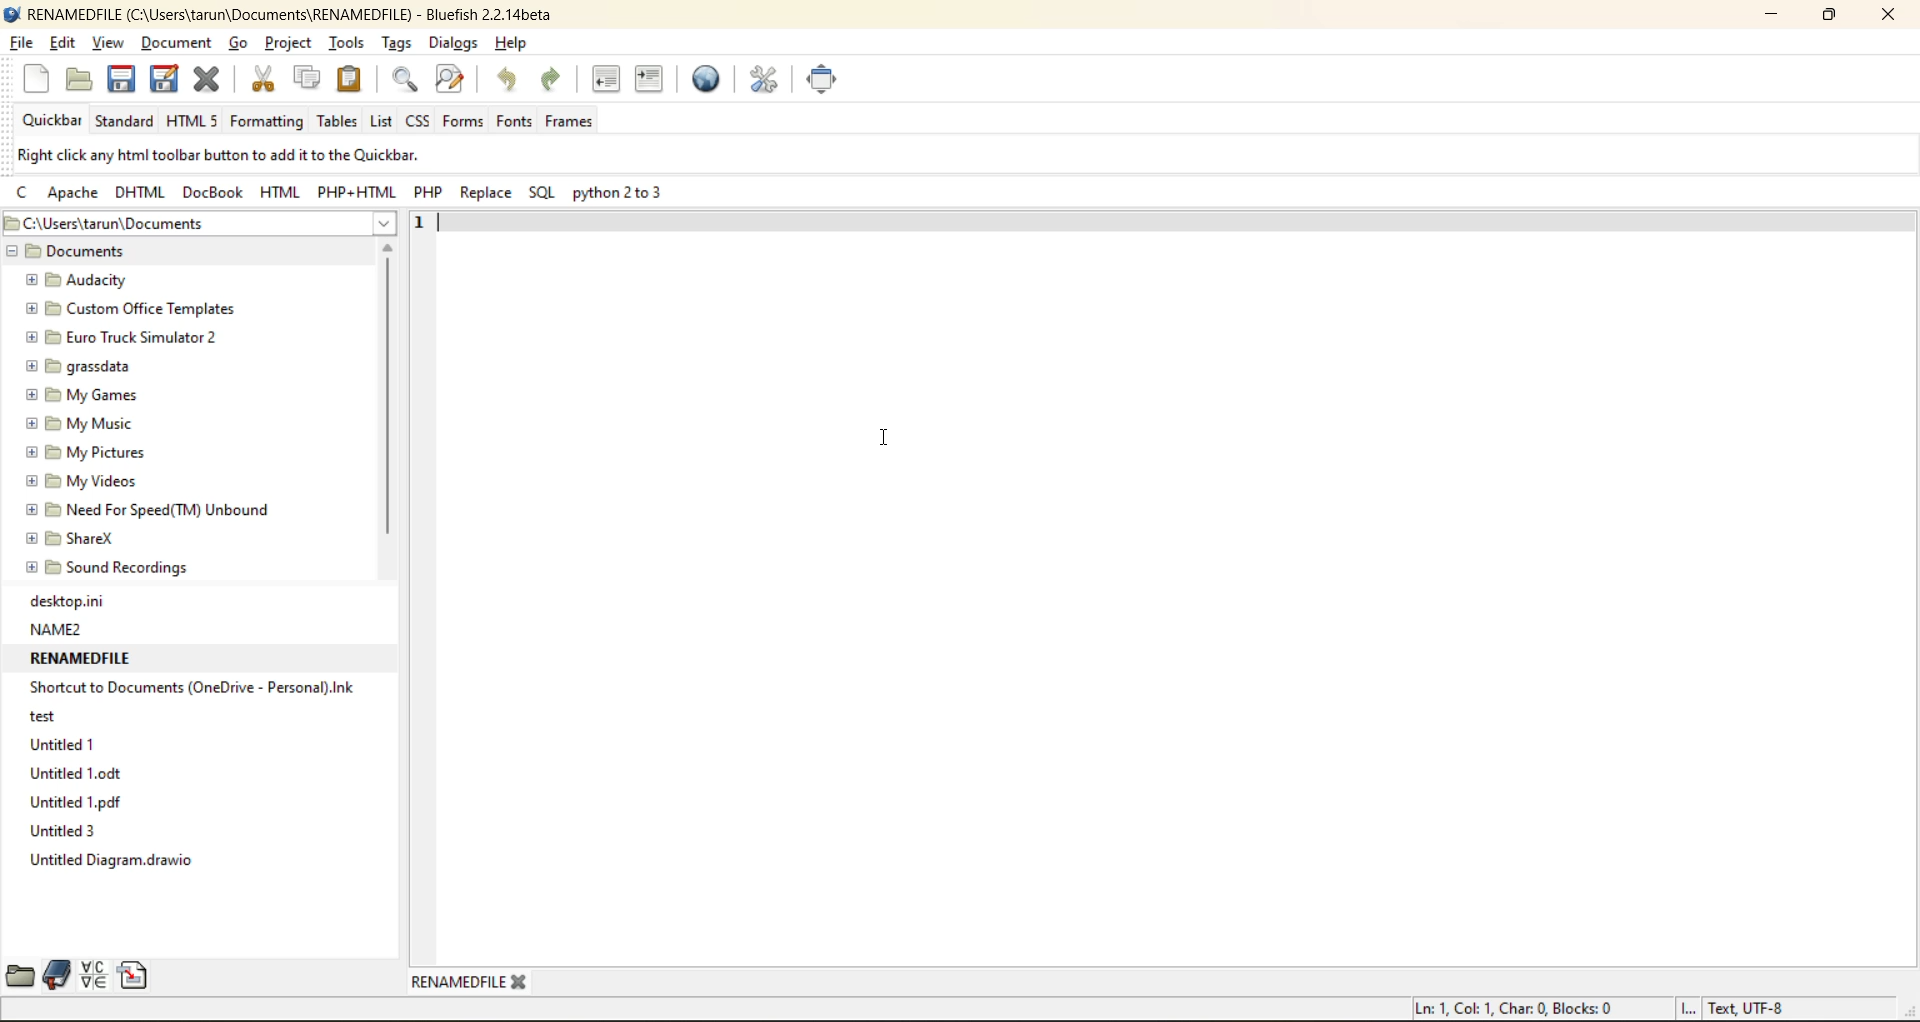  What do you see at coordinates (136, 975) in the screenshot?
I see `snippets` at bounding box center [136, 975].